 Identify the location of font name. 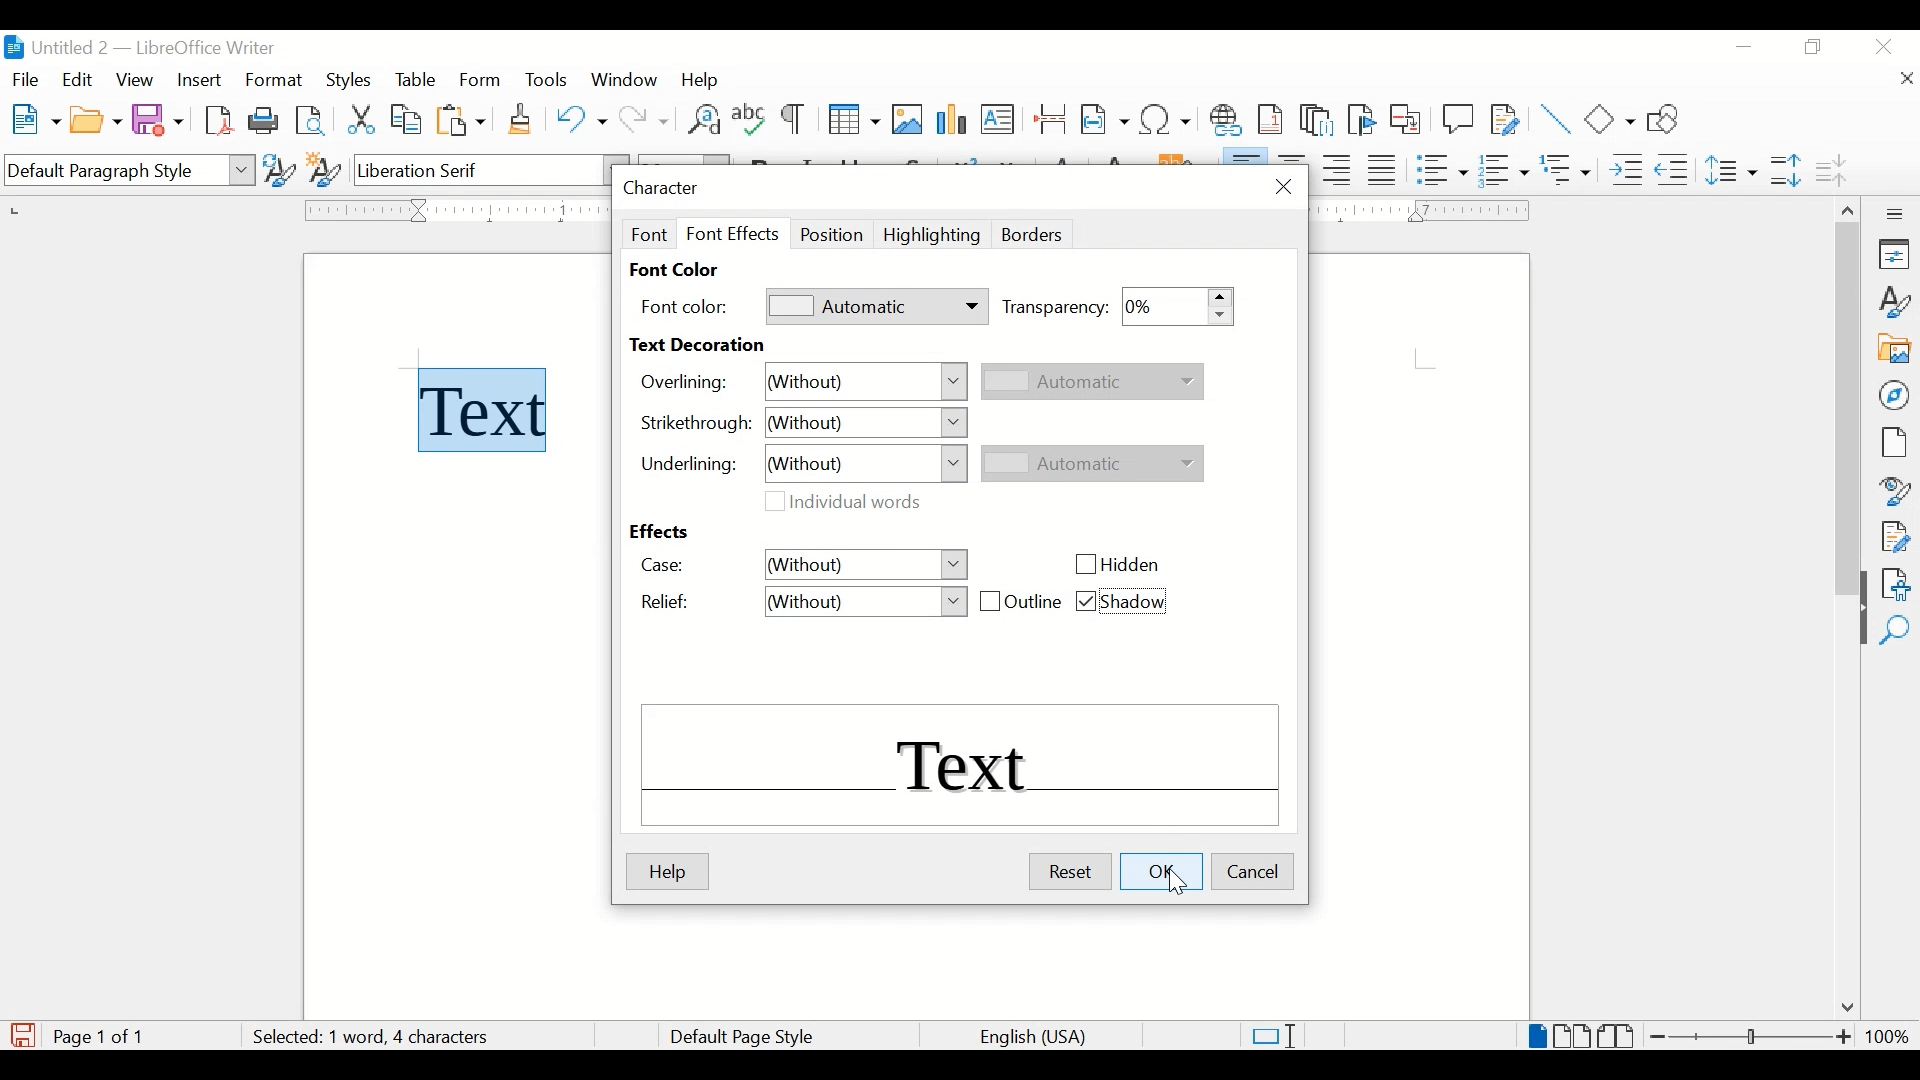
(493, 169).